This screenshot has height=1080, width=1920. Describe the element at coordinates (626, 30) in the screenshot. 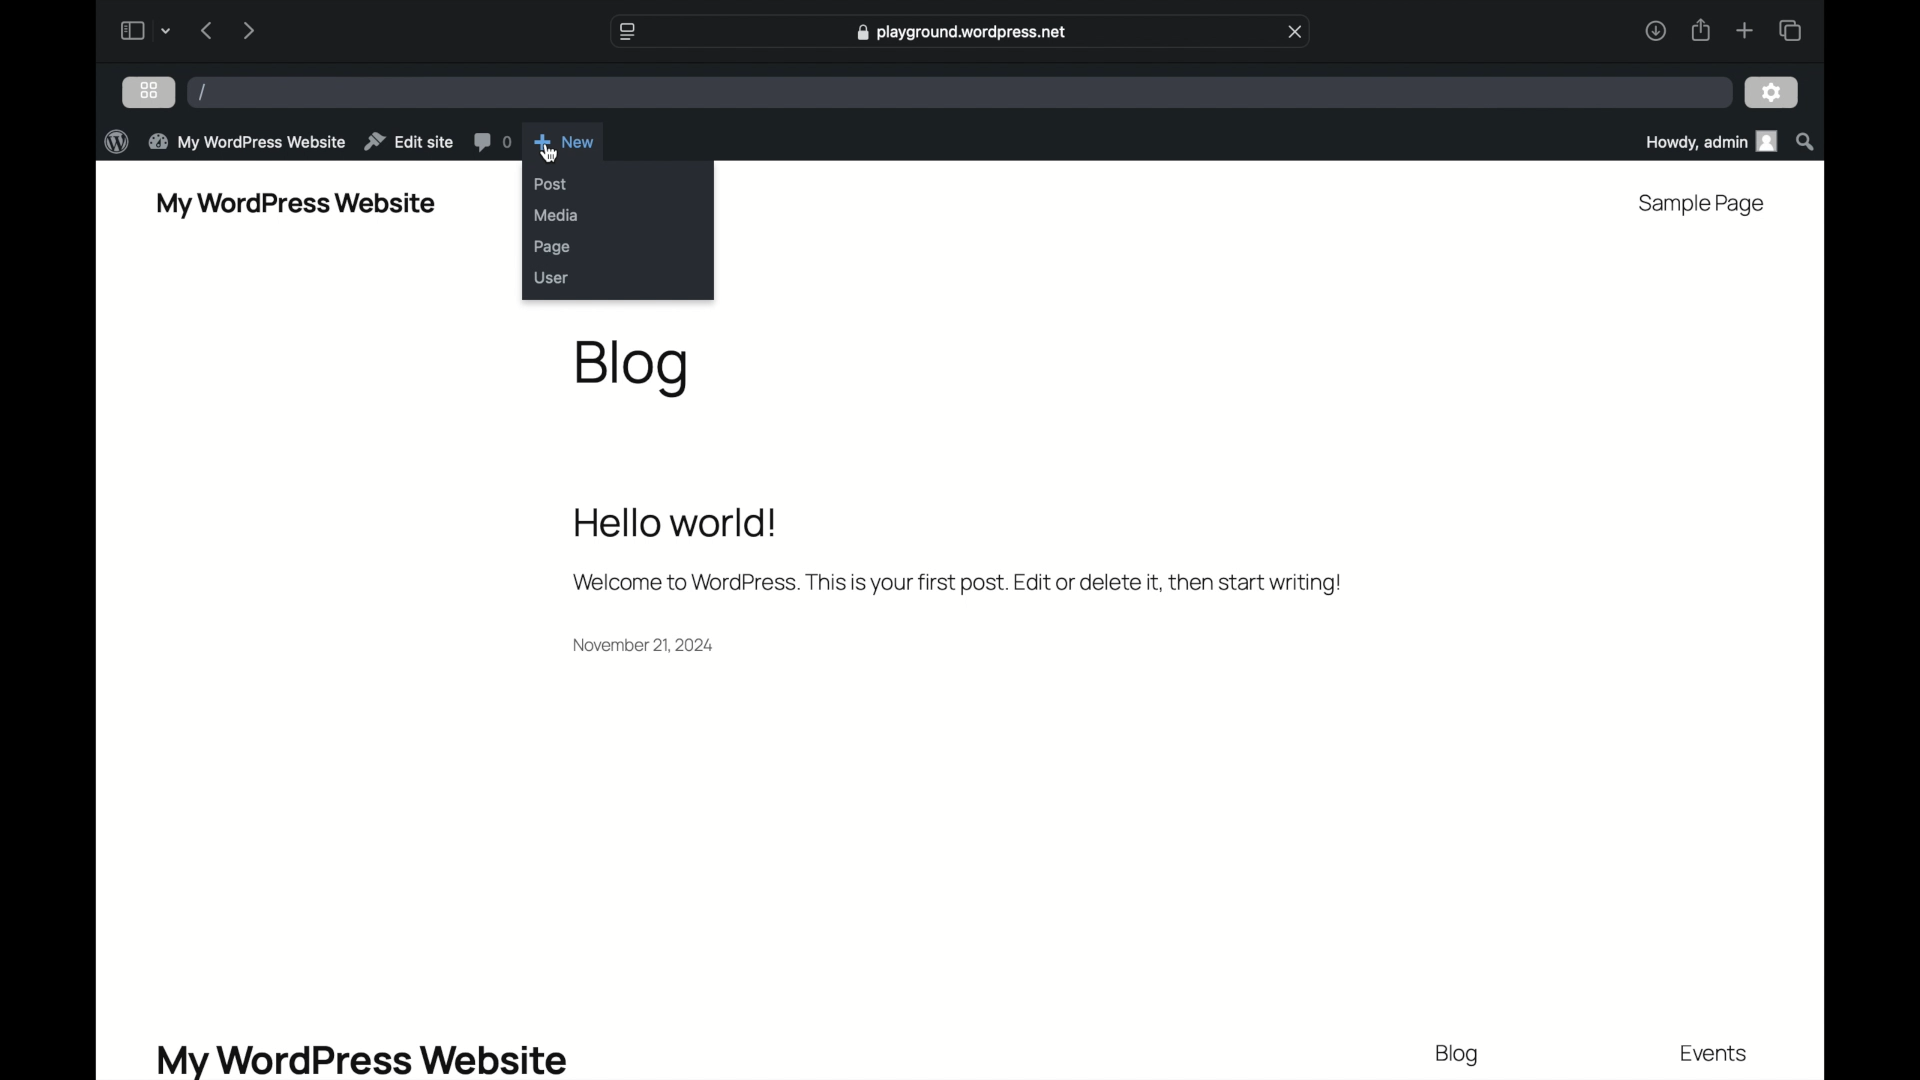

I see `website settings` at that location.